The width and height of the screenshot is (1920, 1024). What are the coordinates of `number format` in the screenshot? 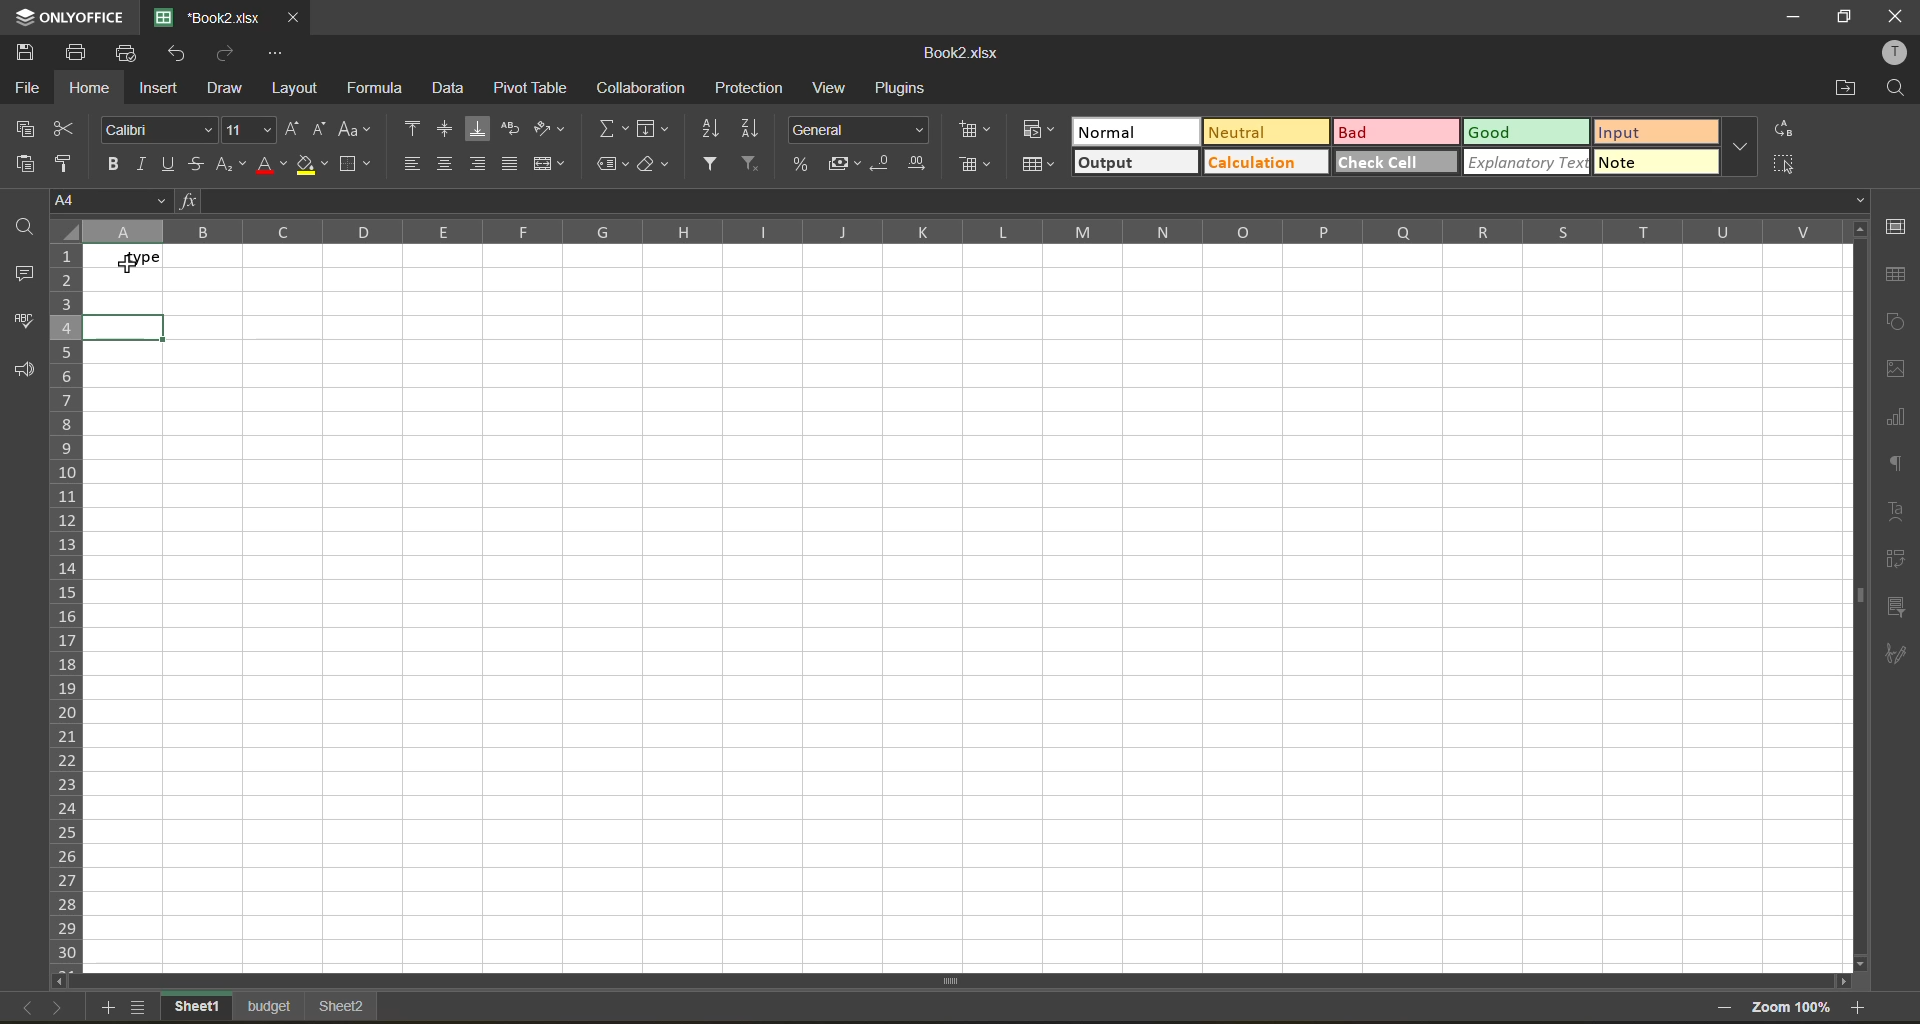 It's located at (861, 129).